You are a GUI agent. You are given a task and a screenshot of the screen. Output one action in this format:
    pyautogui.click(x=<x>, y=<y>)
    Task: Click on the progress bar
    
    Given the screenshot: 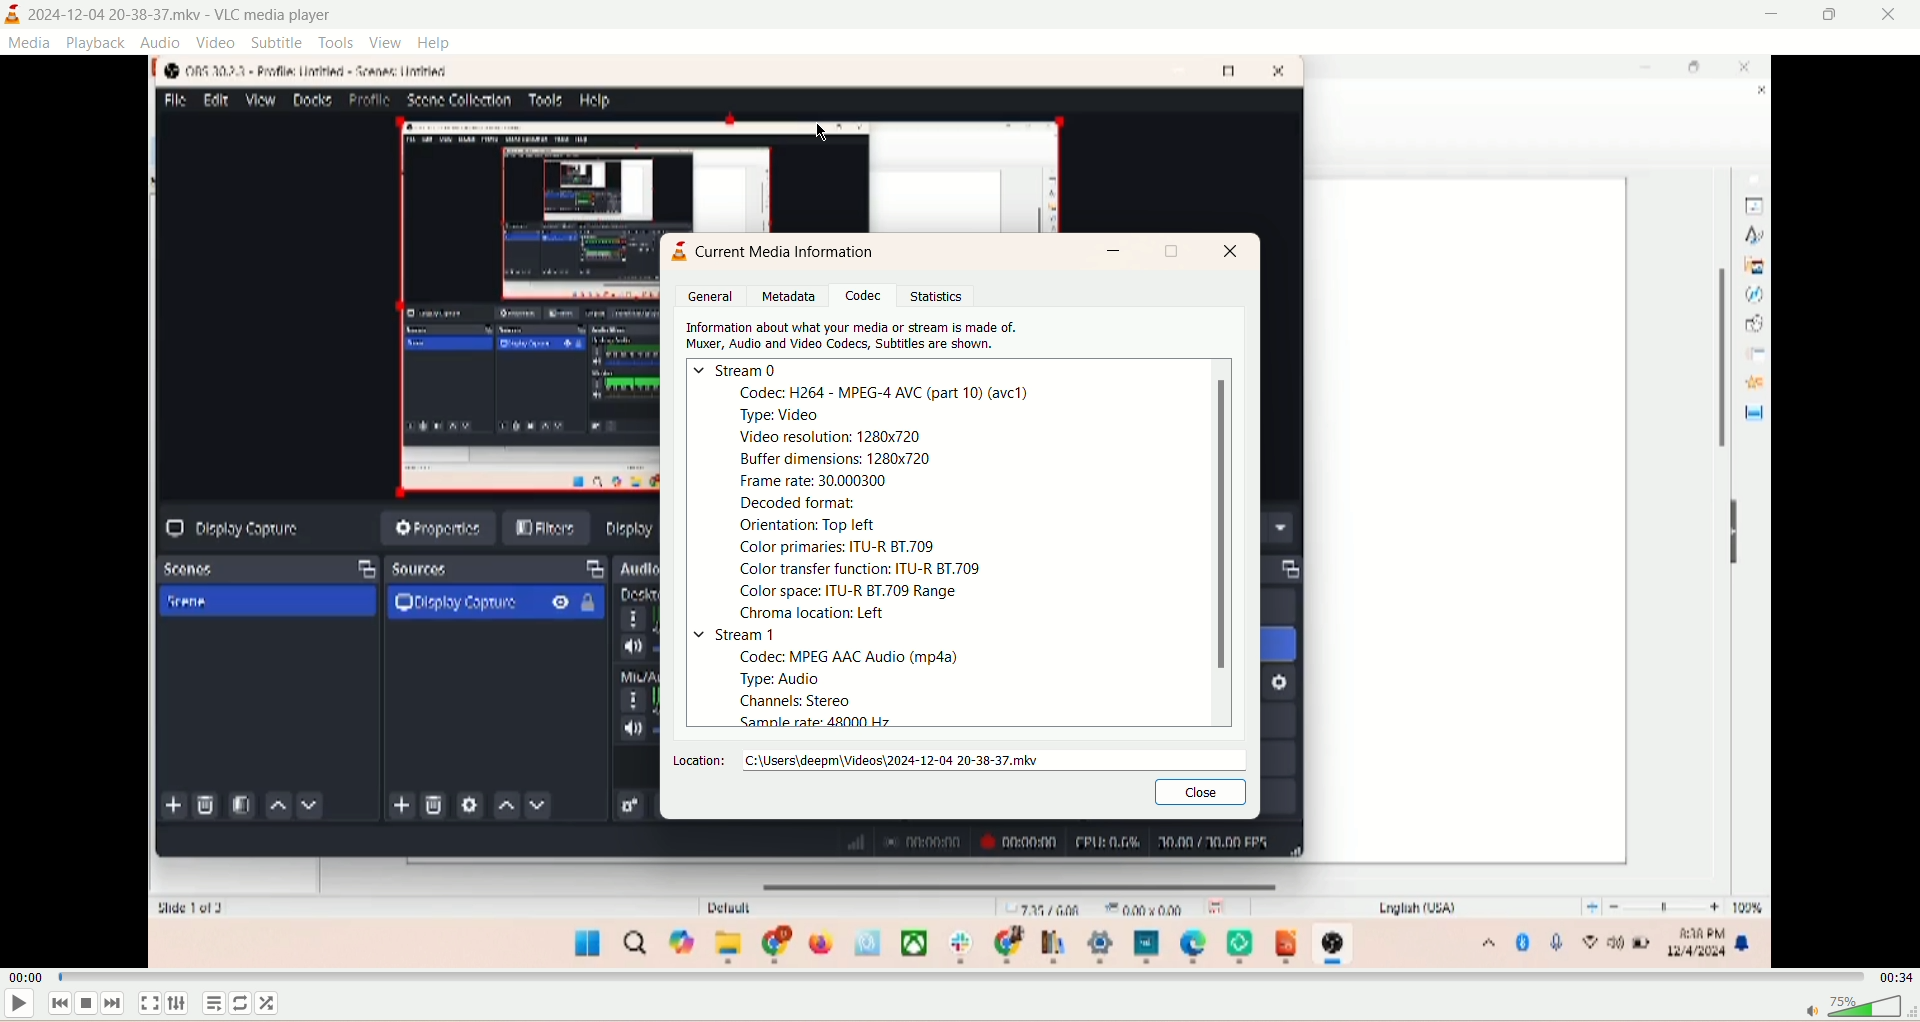 What is the action you would take?
    pyautogui.click(x=965, y=978)
    